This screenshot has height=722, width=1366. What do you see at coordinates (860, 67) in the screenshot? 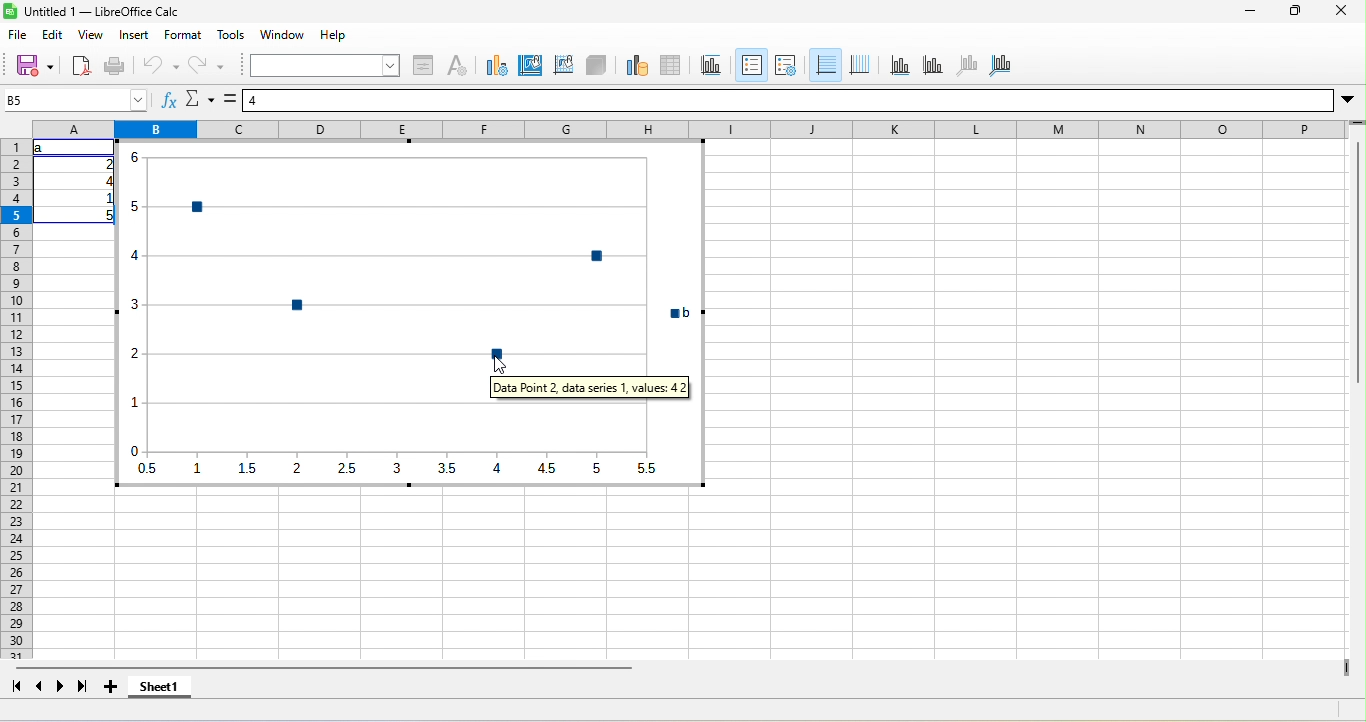
I see `vertical grids` at bounding box center [860, 67].